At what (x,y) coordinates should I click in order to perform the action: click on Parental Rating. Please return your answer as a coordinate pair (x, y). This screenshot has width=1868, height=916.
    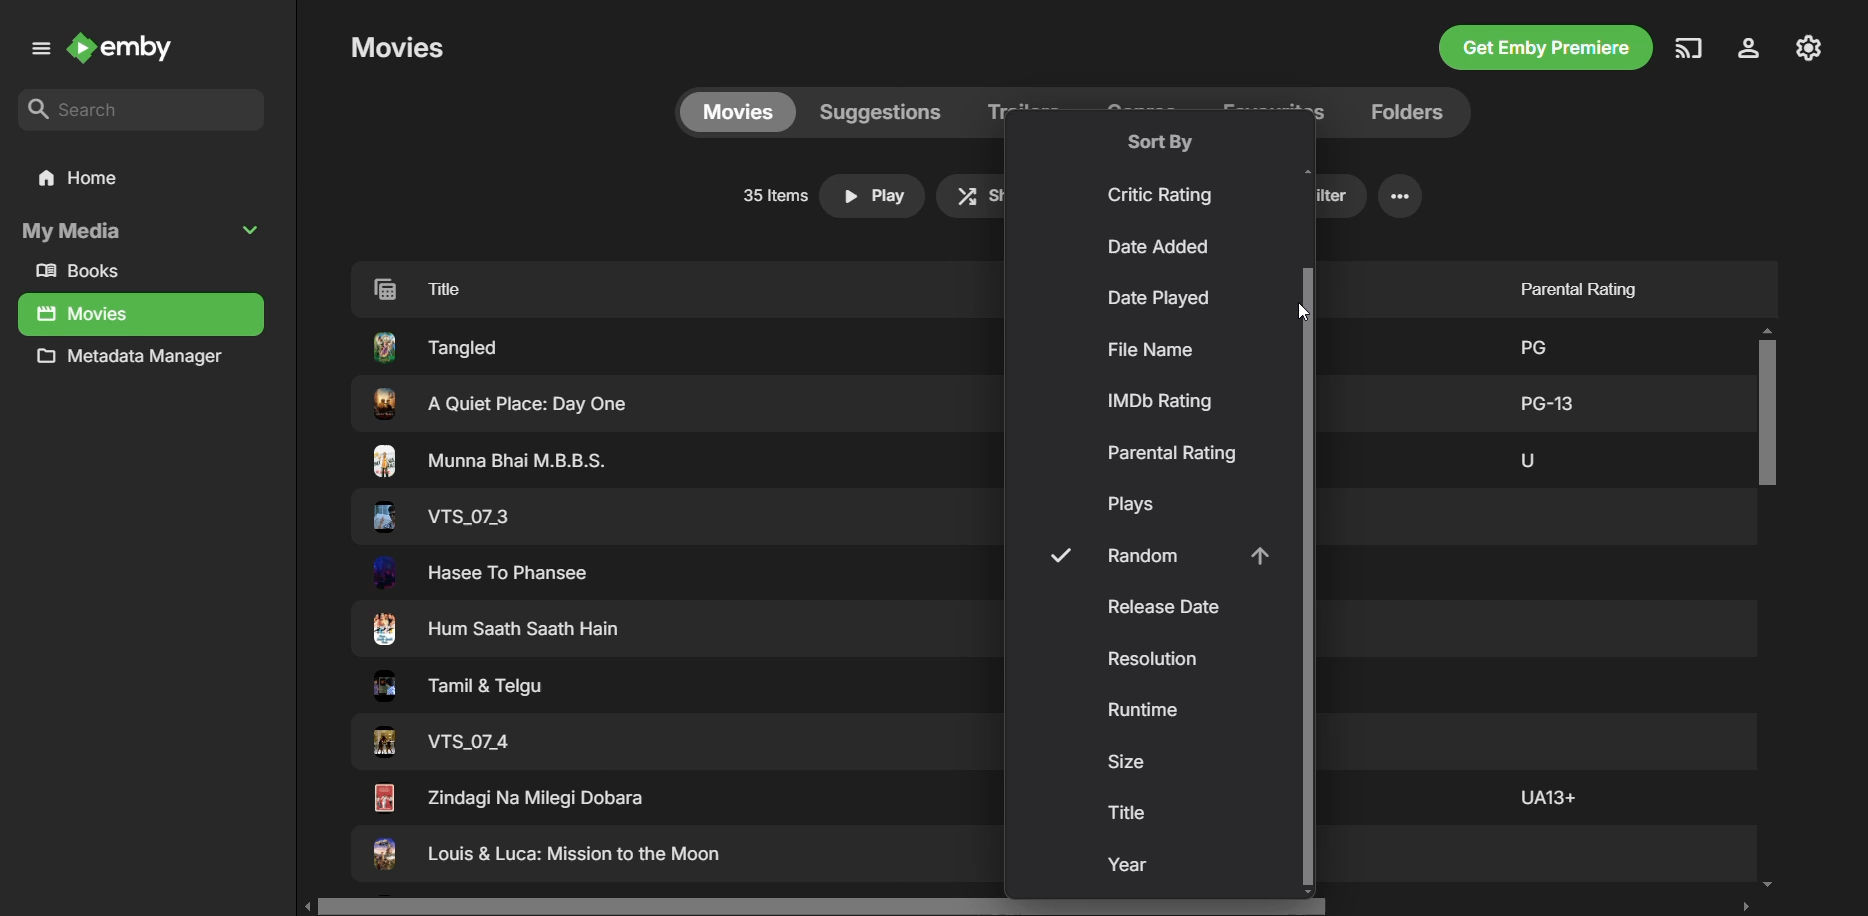
    Looking at the image, I should click on (1571, 283).